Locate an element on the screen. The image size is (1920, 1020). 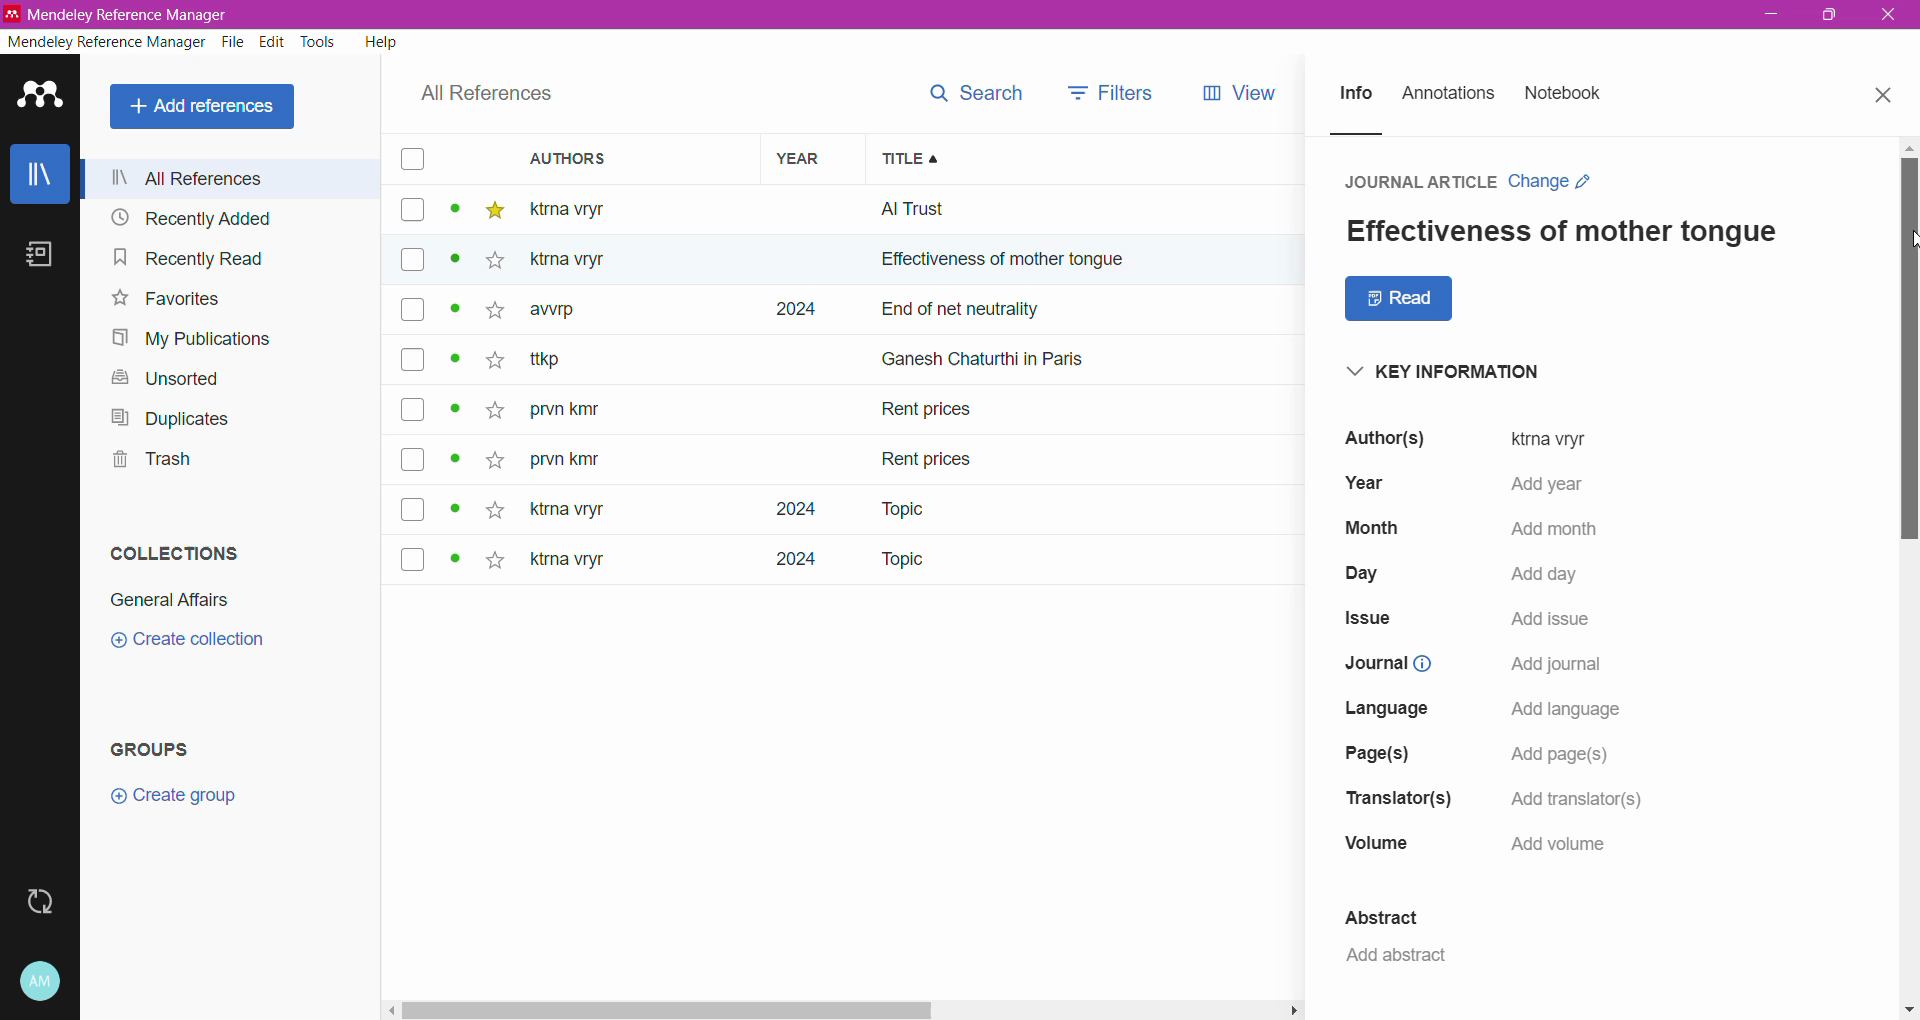
Year is located at coordinates (1360, 485).